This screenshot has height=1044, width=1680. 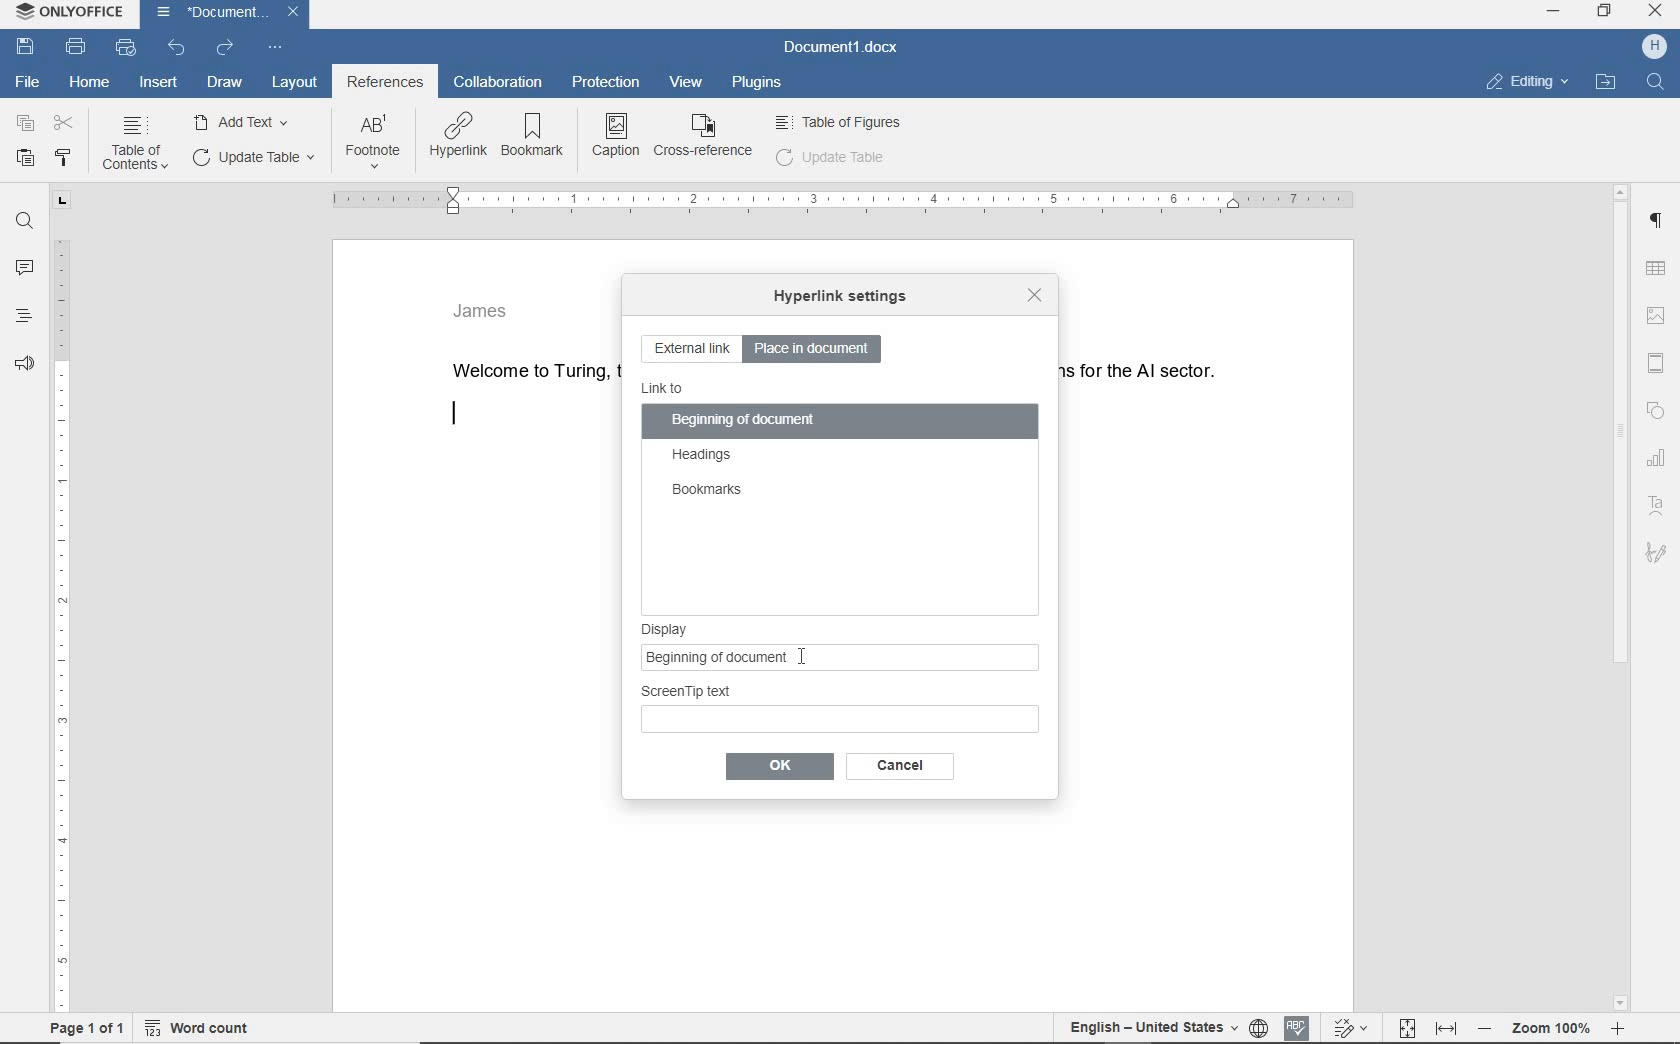 I want to click on layout, so click(x=293, y=81).